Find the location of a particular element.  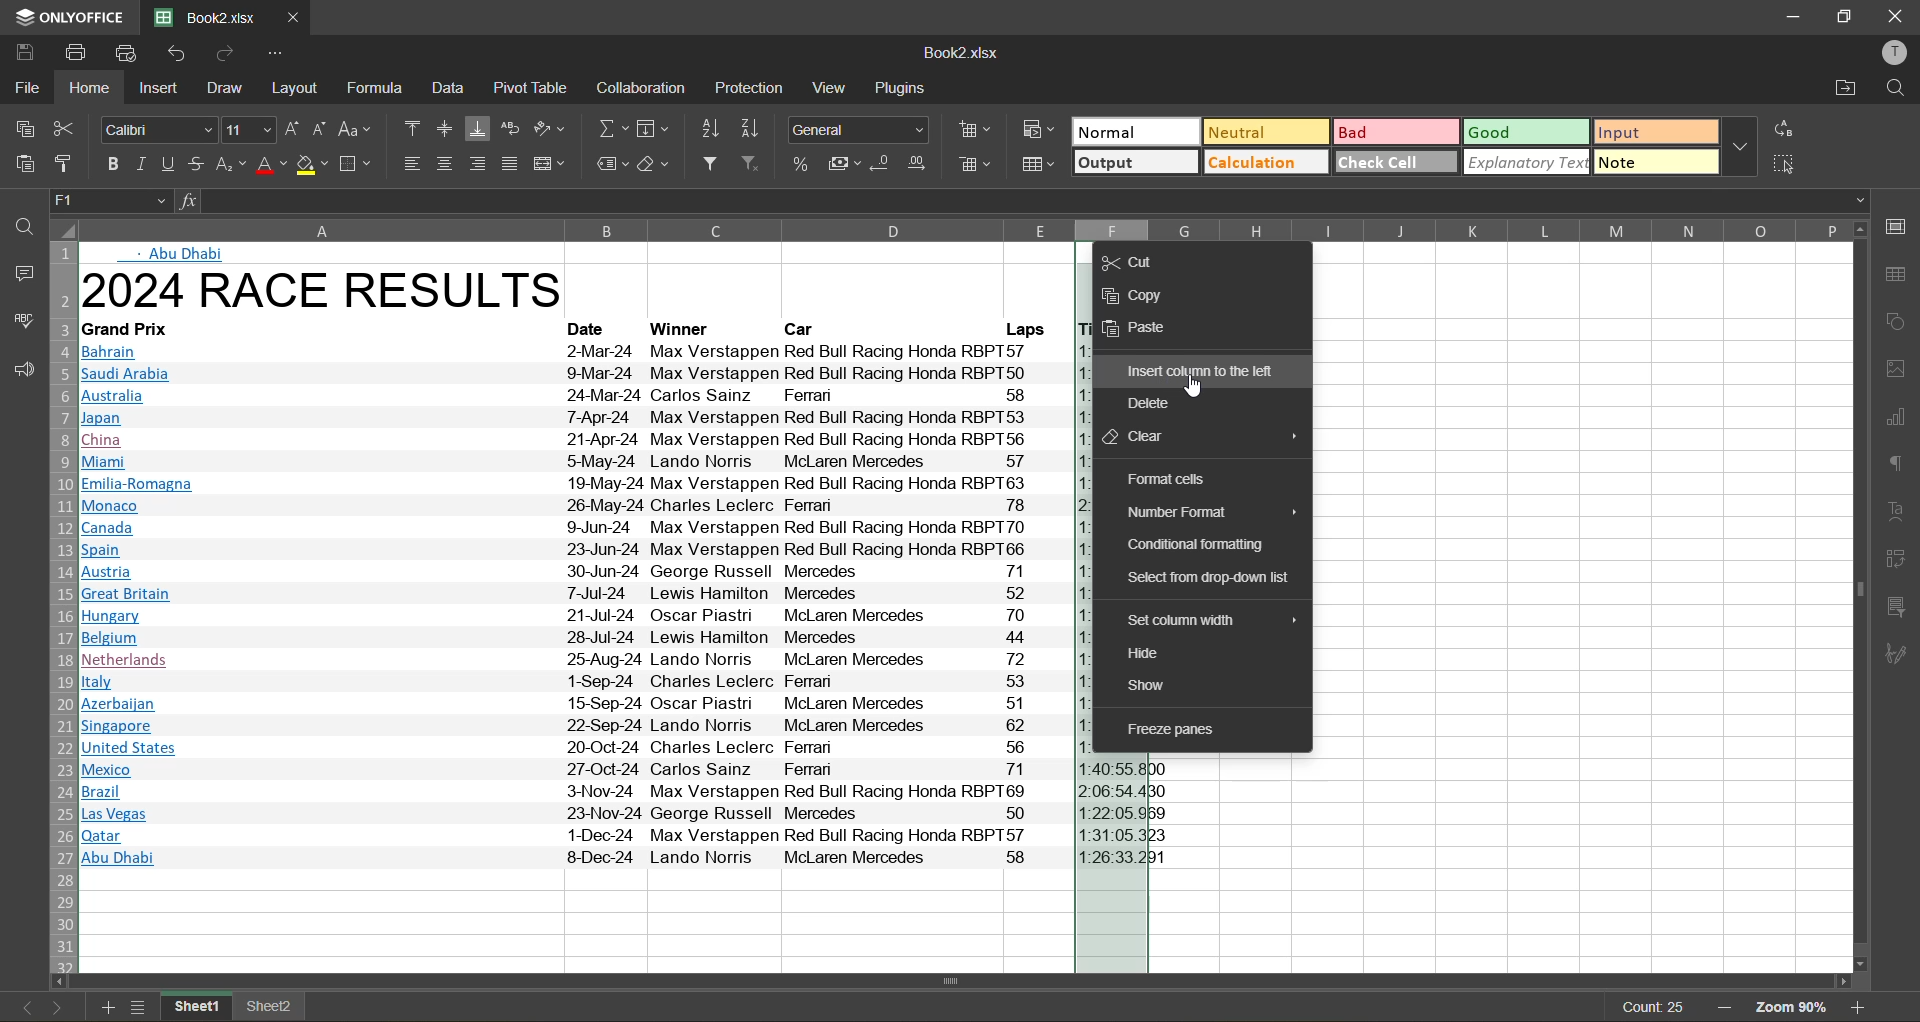

J Emilia-Romagna 19-May-24 Max Verstappen Red Bull Racing Honda RBPT63 1:25:25.252 is located at coordinates (574, 485).